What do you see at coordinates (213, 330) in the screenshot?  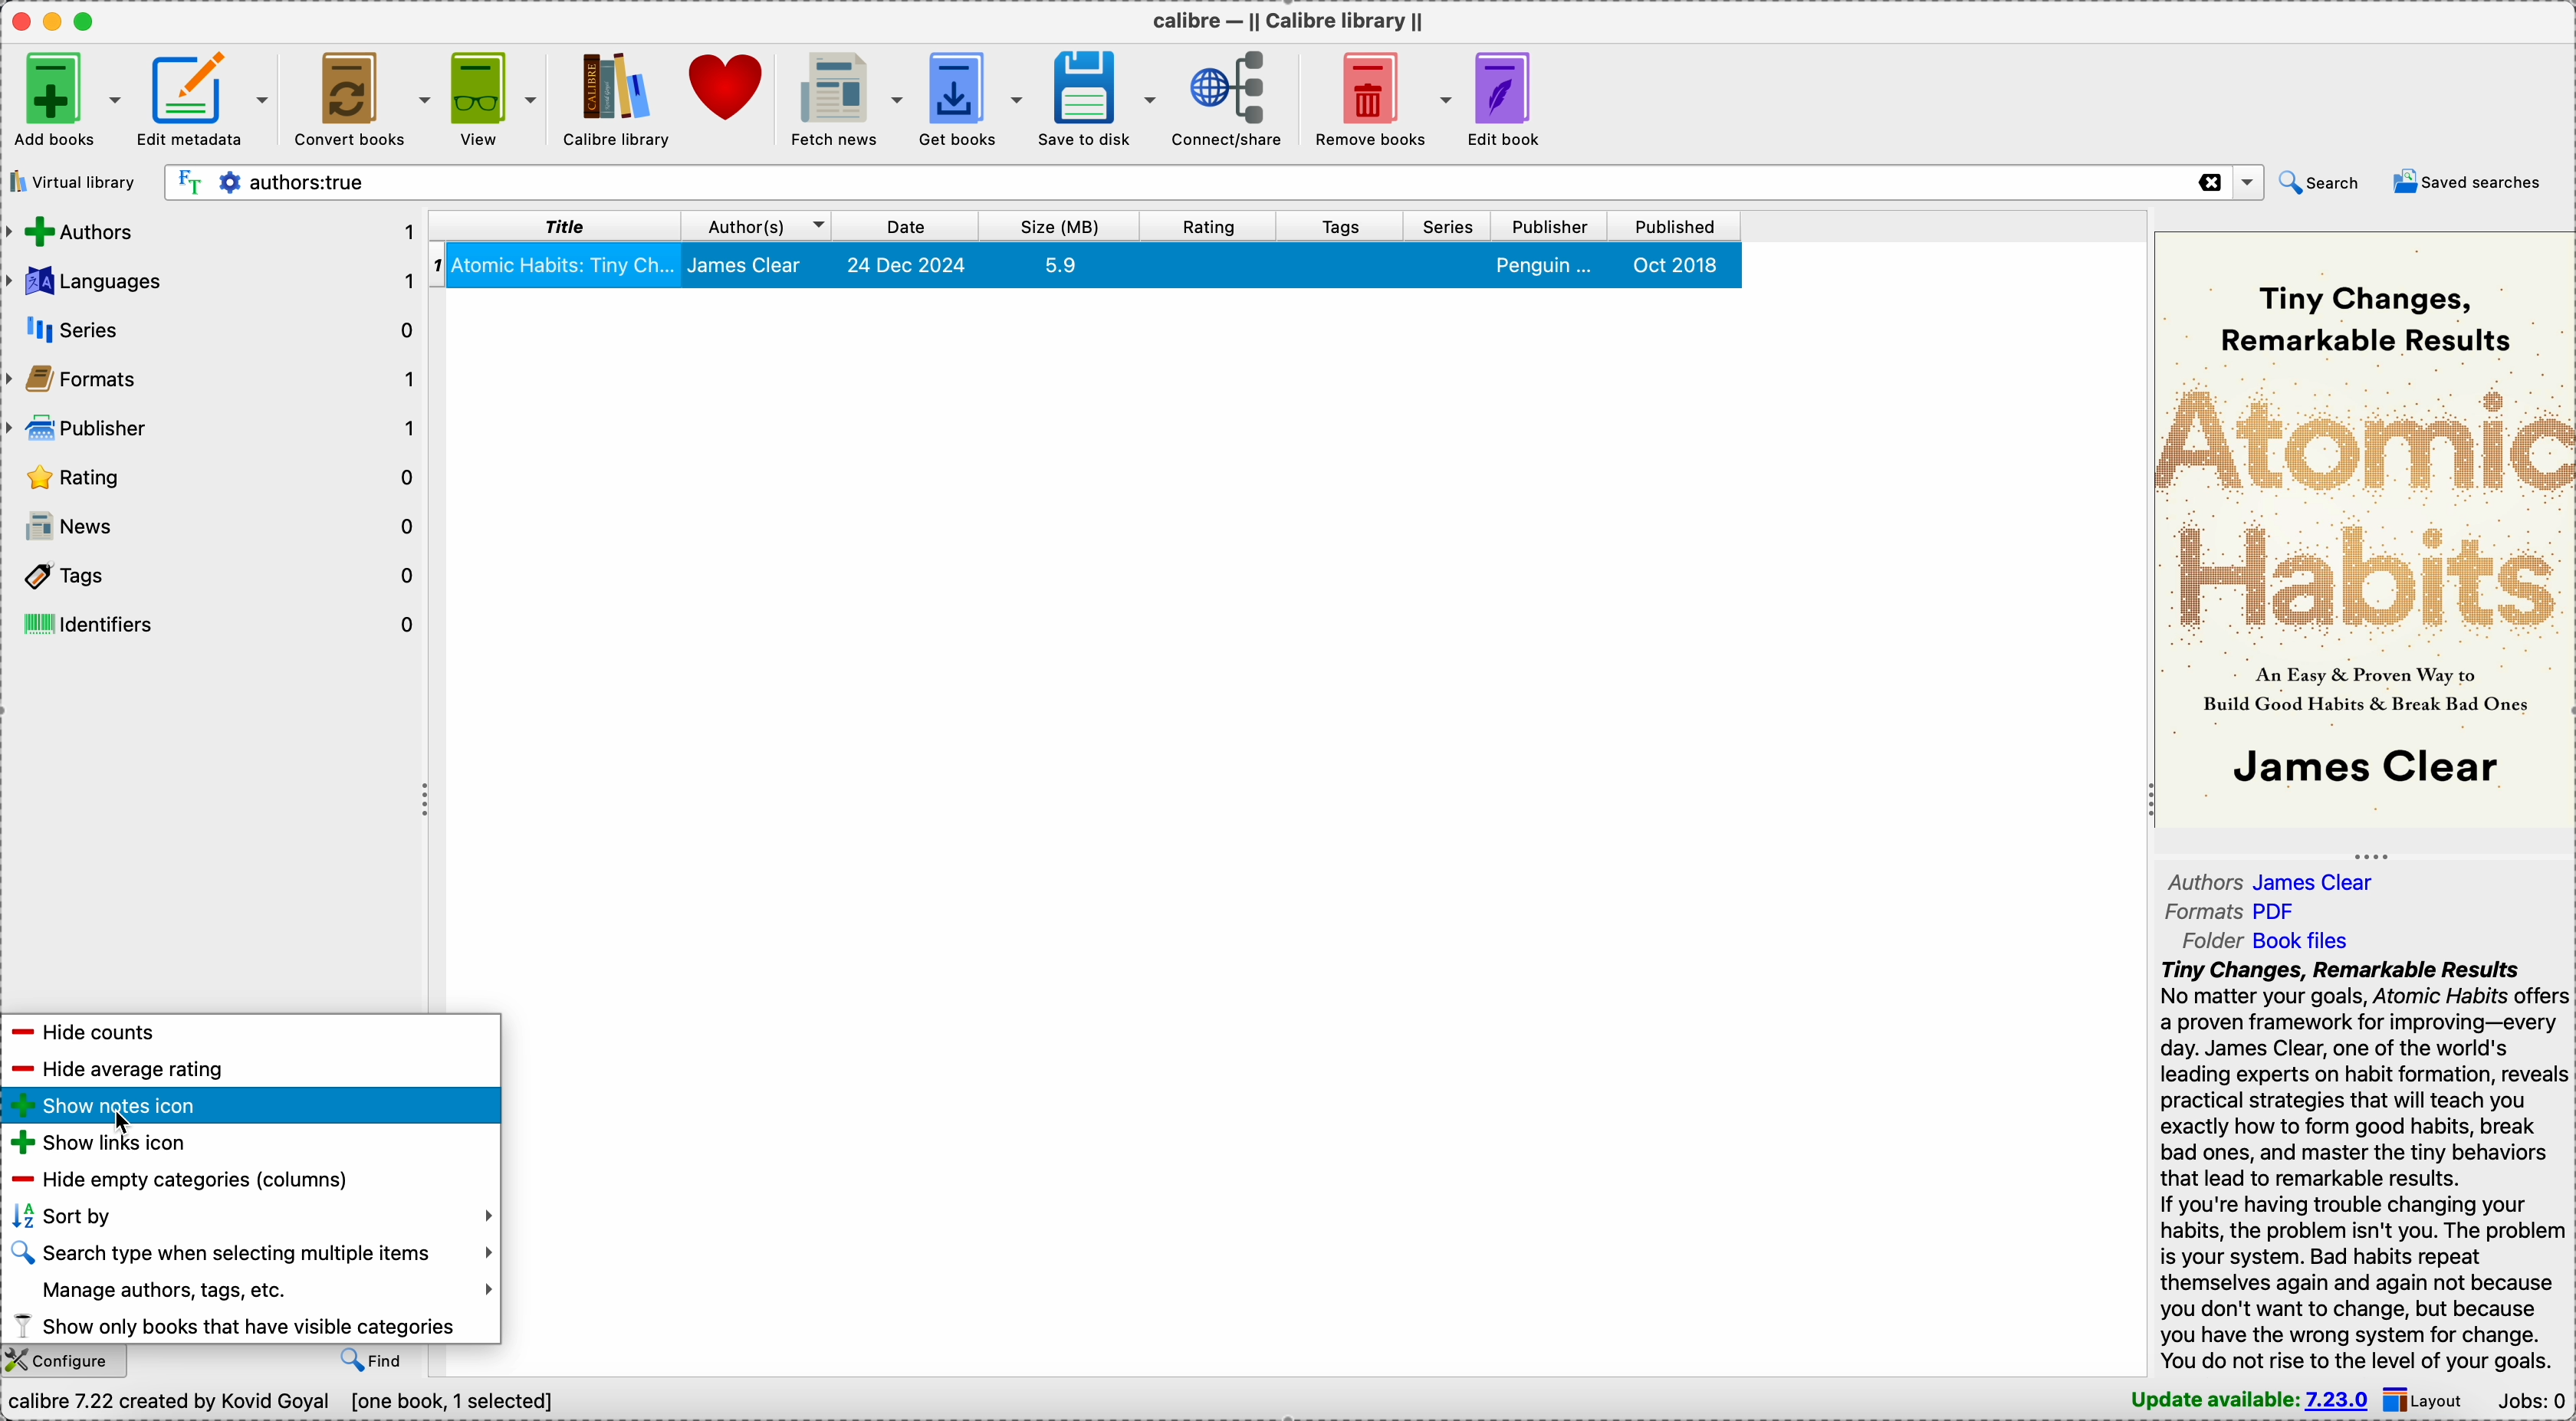 I see `series` at bounding box center [213, 330].